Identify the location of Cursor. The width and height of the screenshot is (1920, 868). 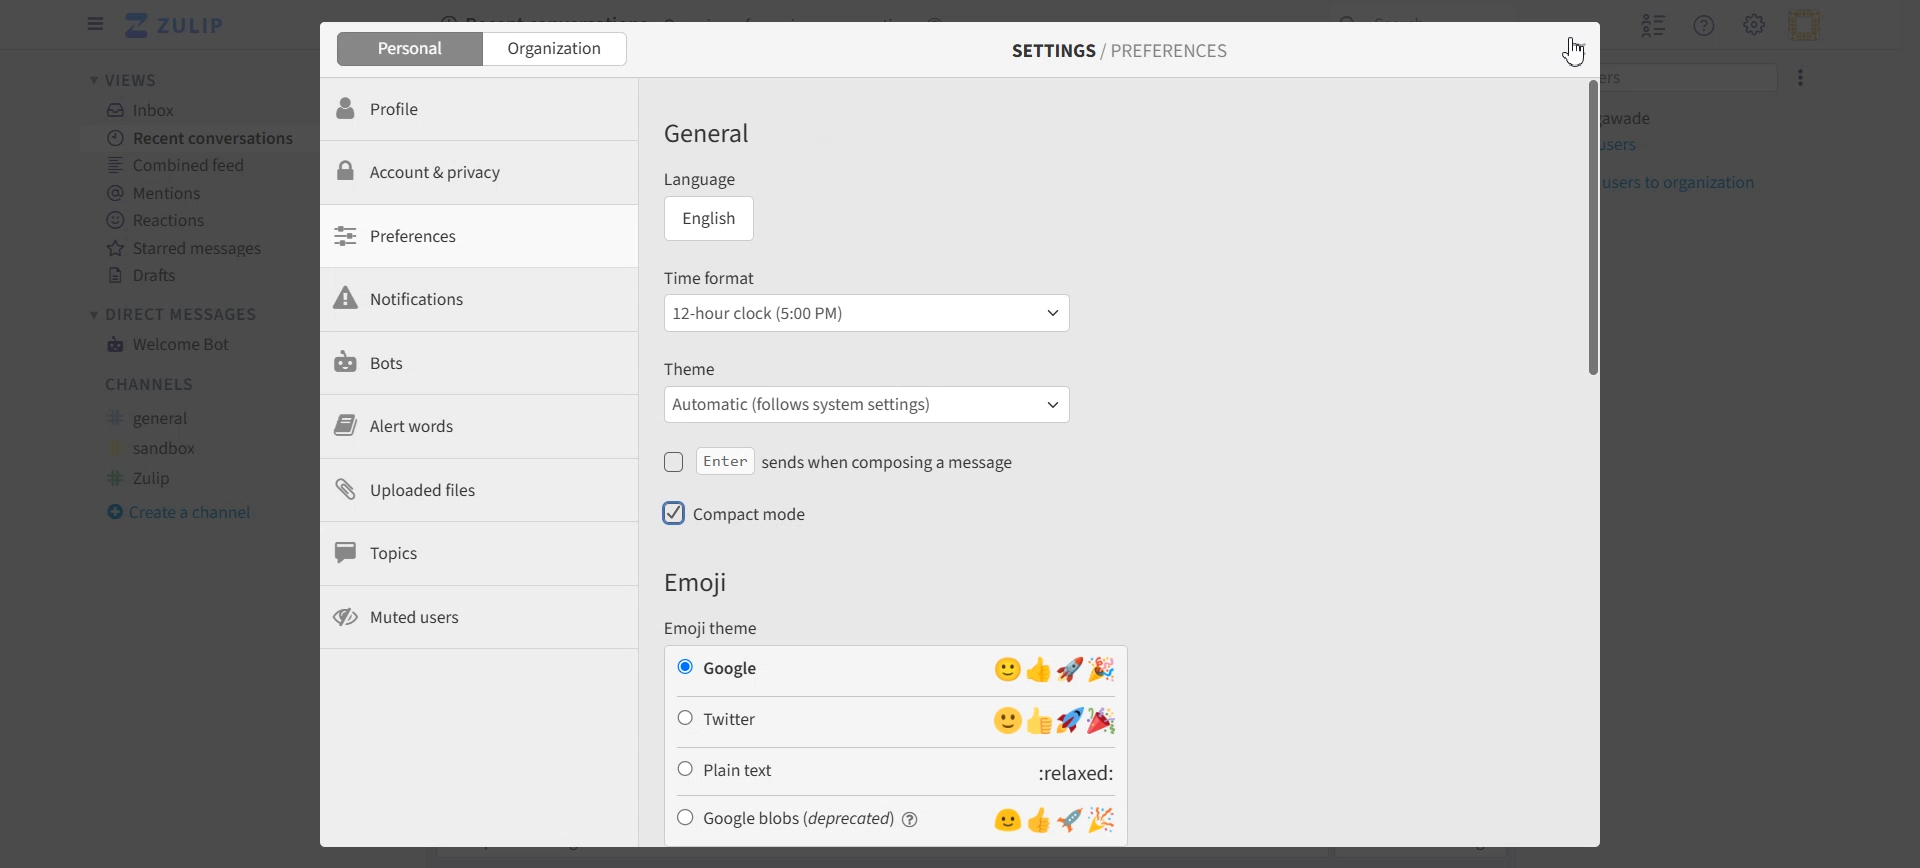
(1569, 55).